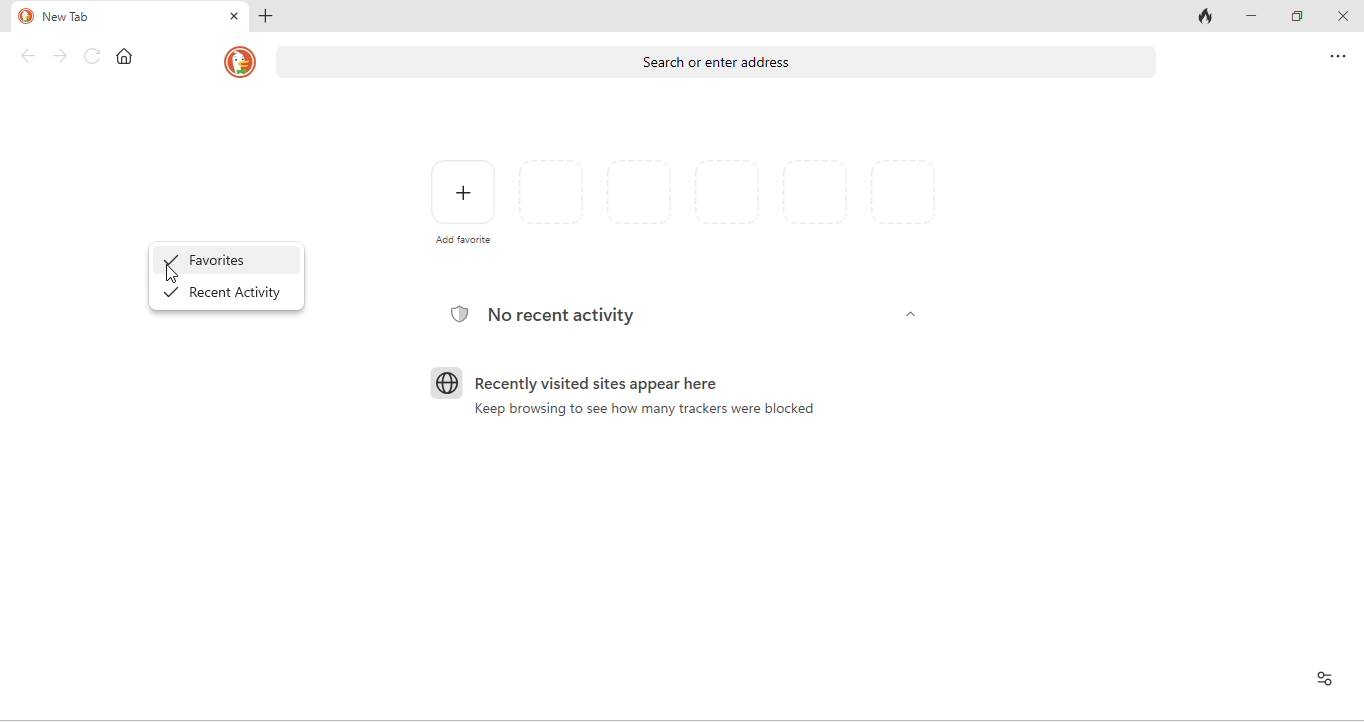 Image resolution: width=1364 pixels, height=722 pixels. What do you see at coordinates (721, 67) in the screenshot?
I see `search or enter address` at bounding box center [721, 67].